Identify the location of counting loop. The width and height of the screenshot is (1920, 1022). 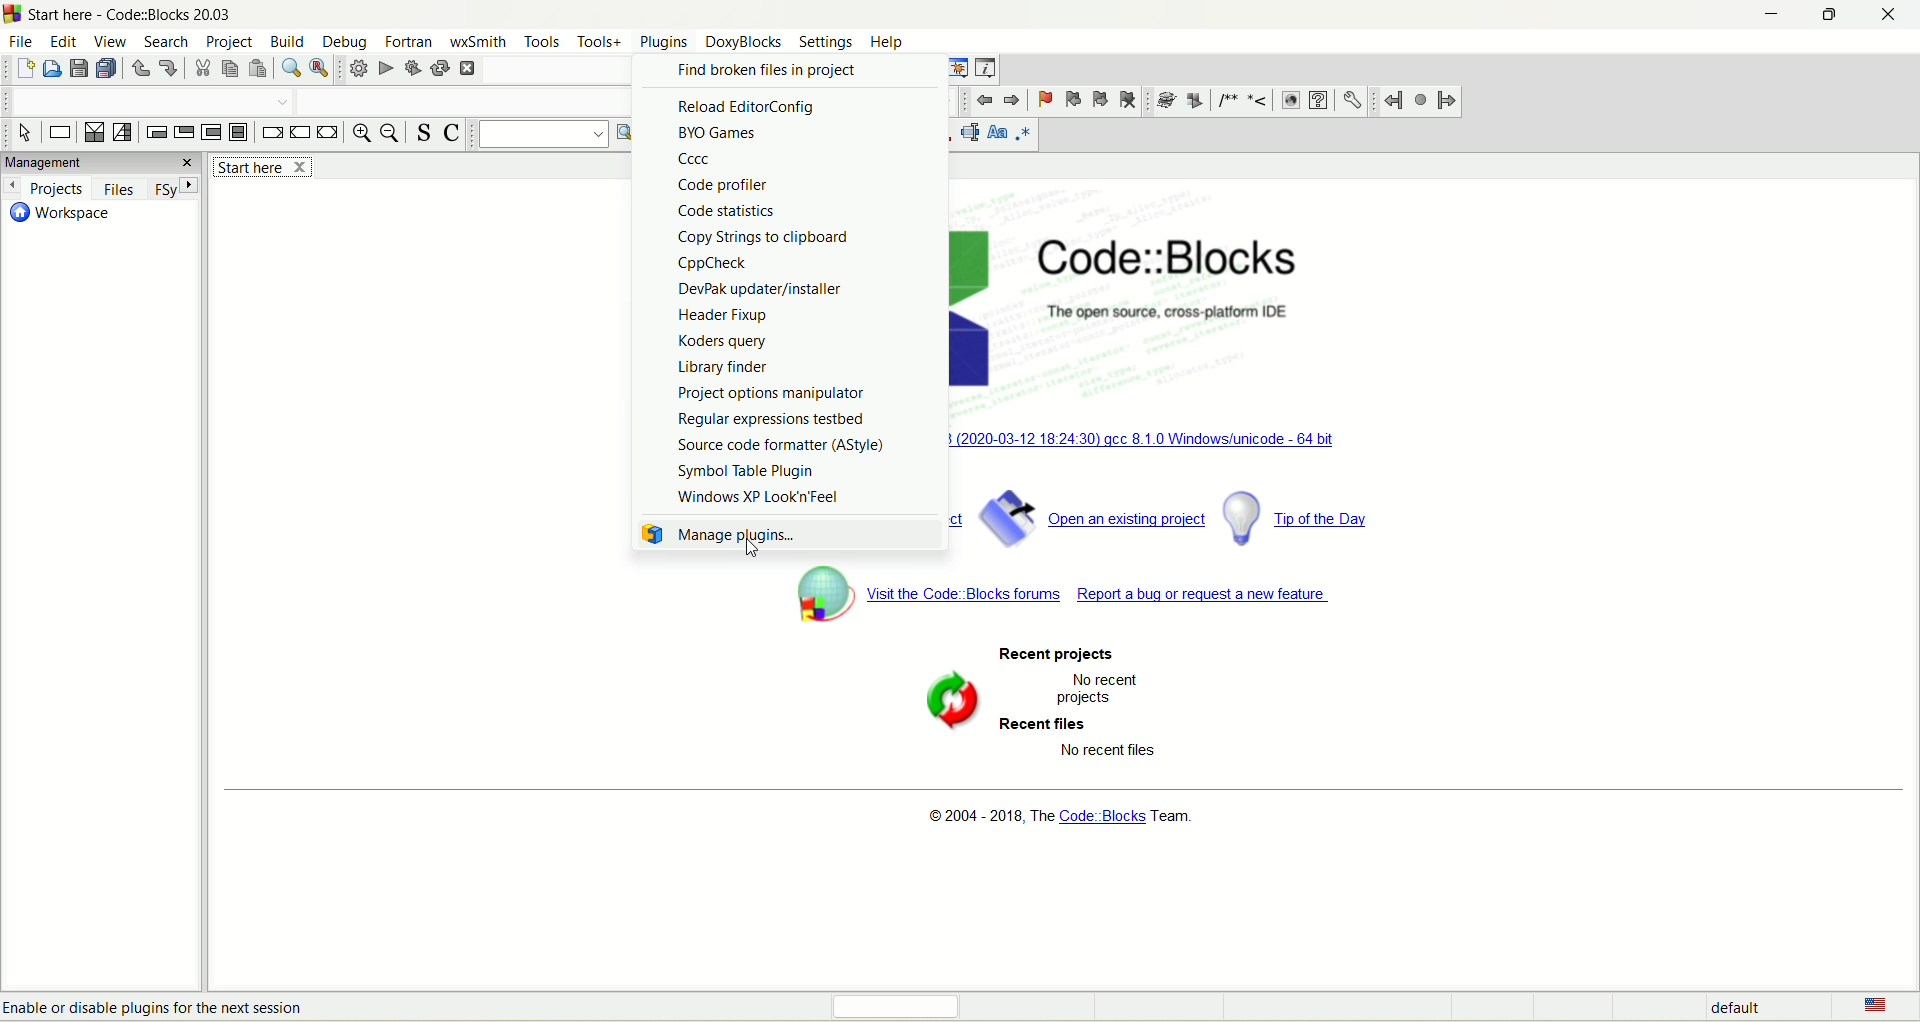
(211, 133).